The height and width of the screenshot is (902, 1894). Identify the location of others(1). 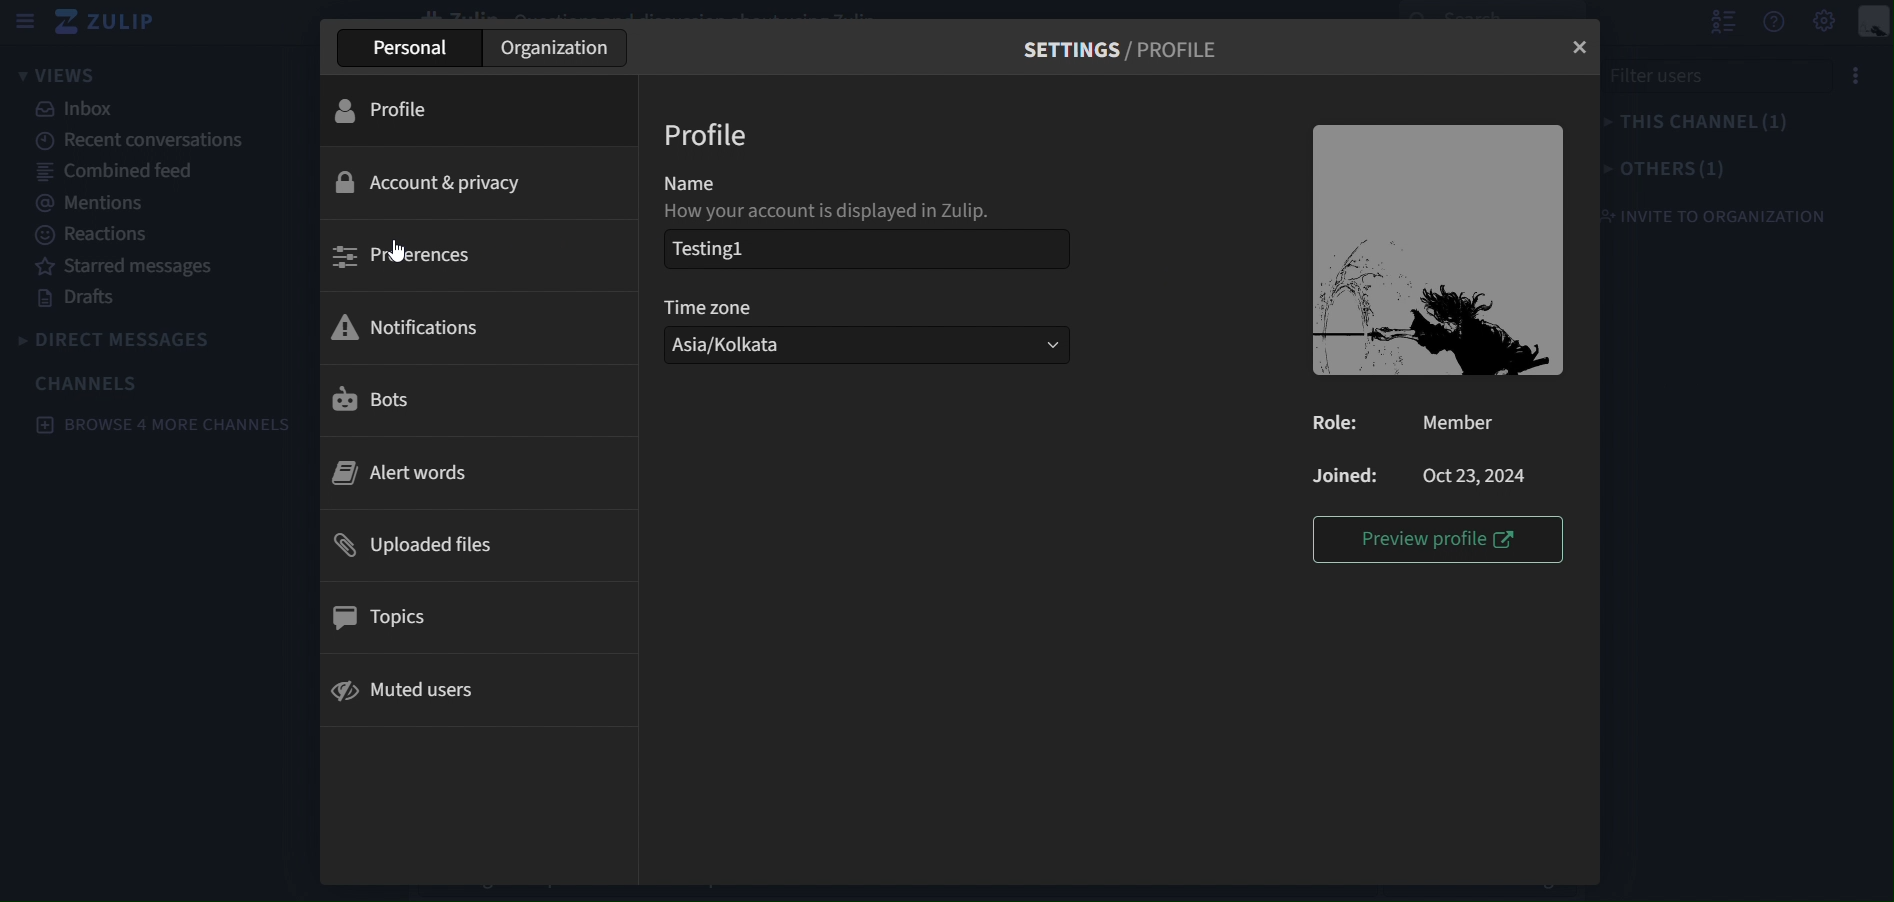
(1669, 168).